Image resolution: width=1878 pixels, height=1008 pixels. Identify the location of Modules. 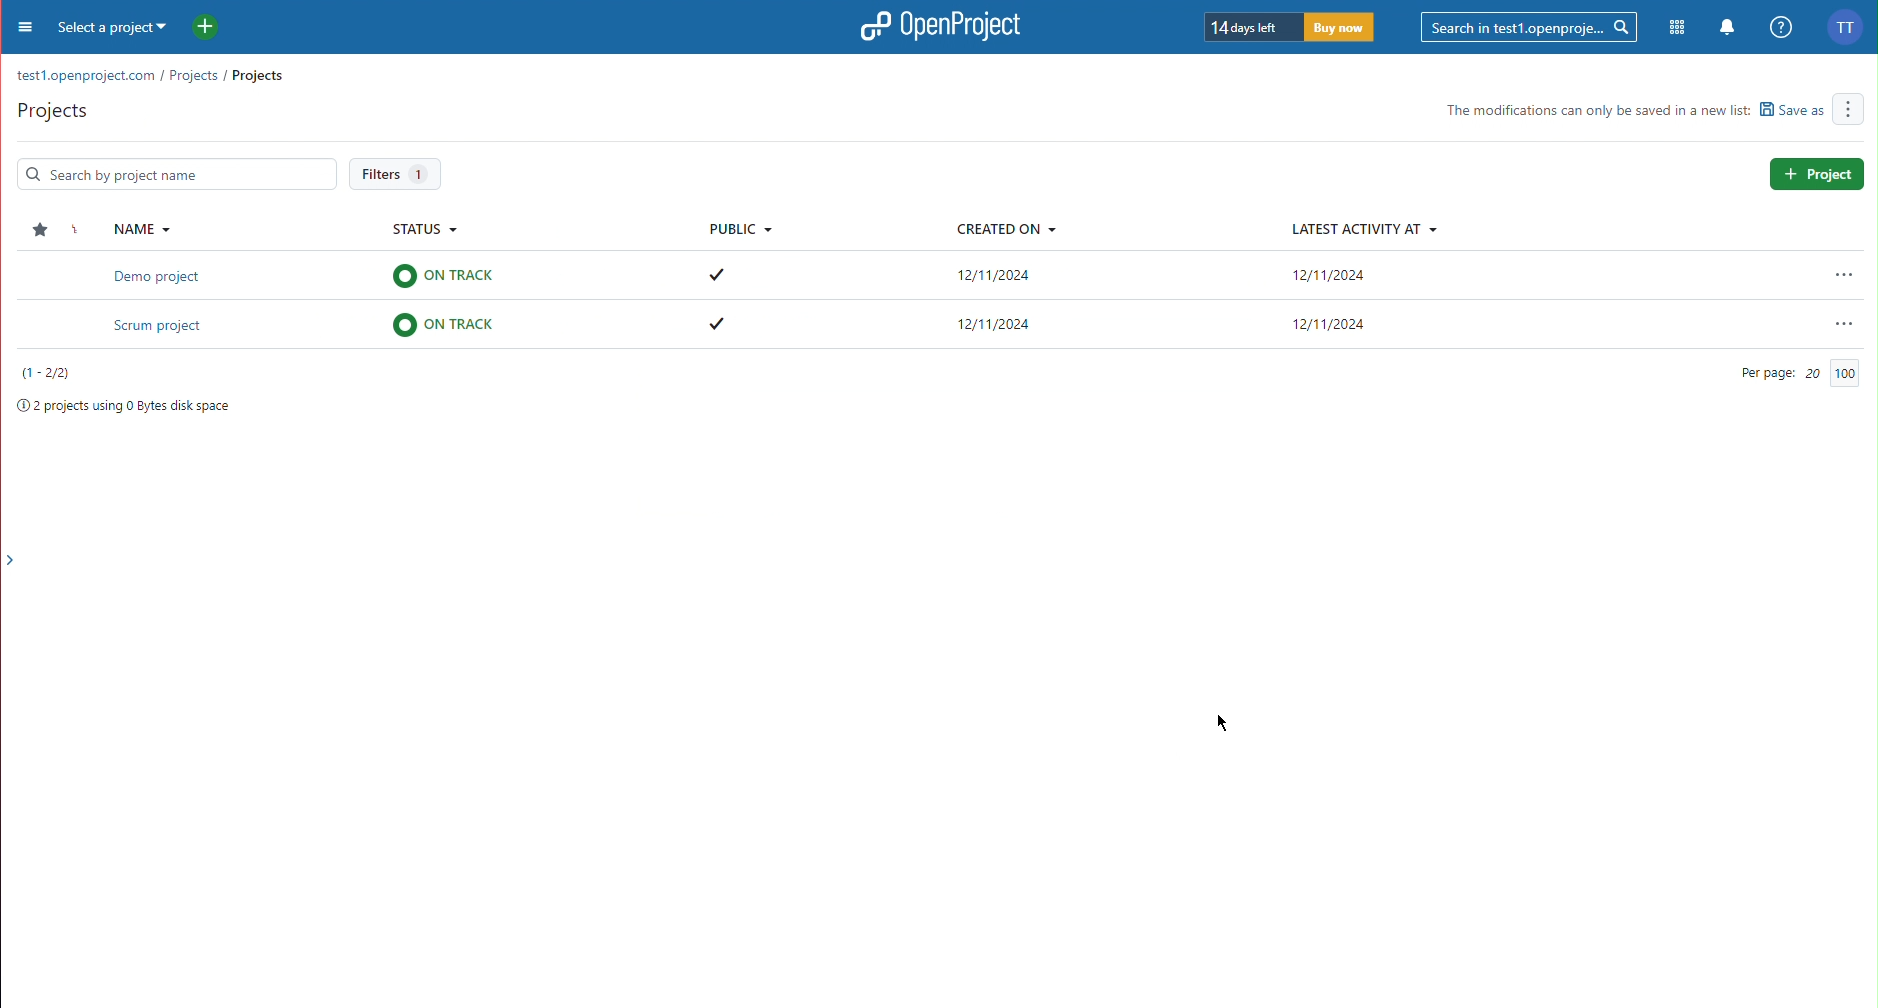
(1676, 26).